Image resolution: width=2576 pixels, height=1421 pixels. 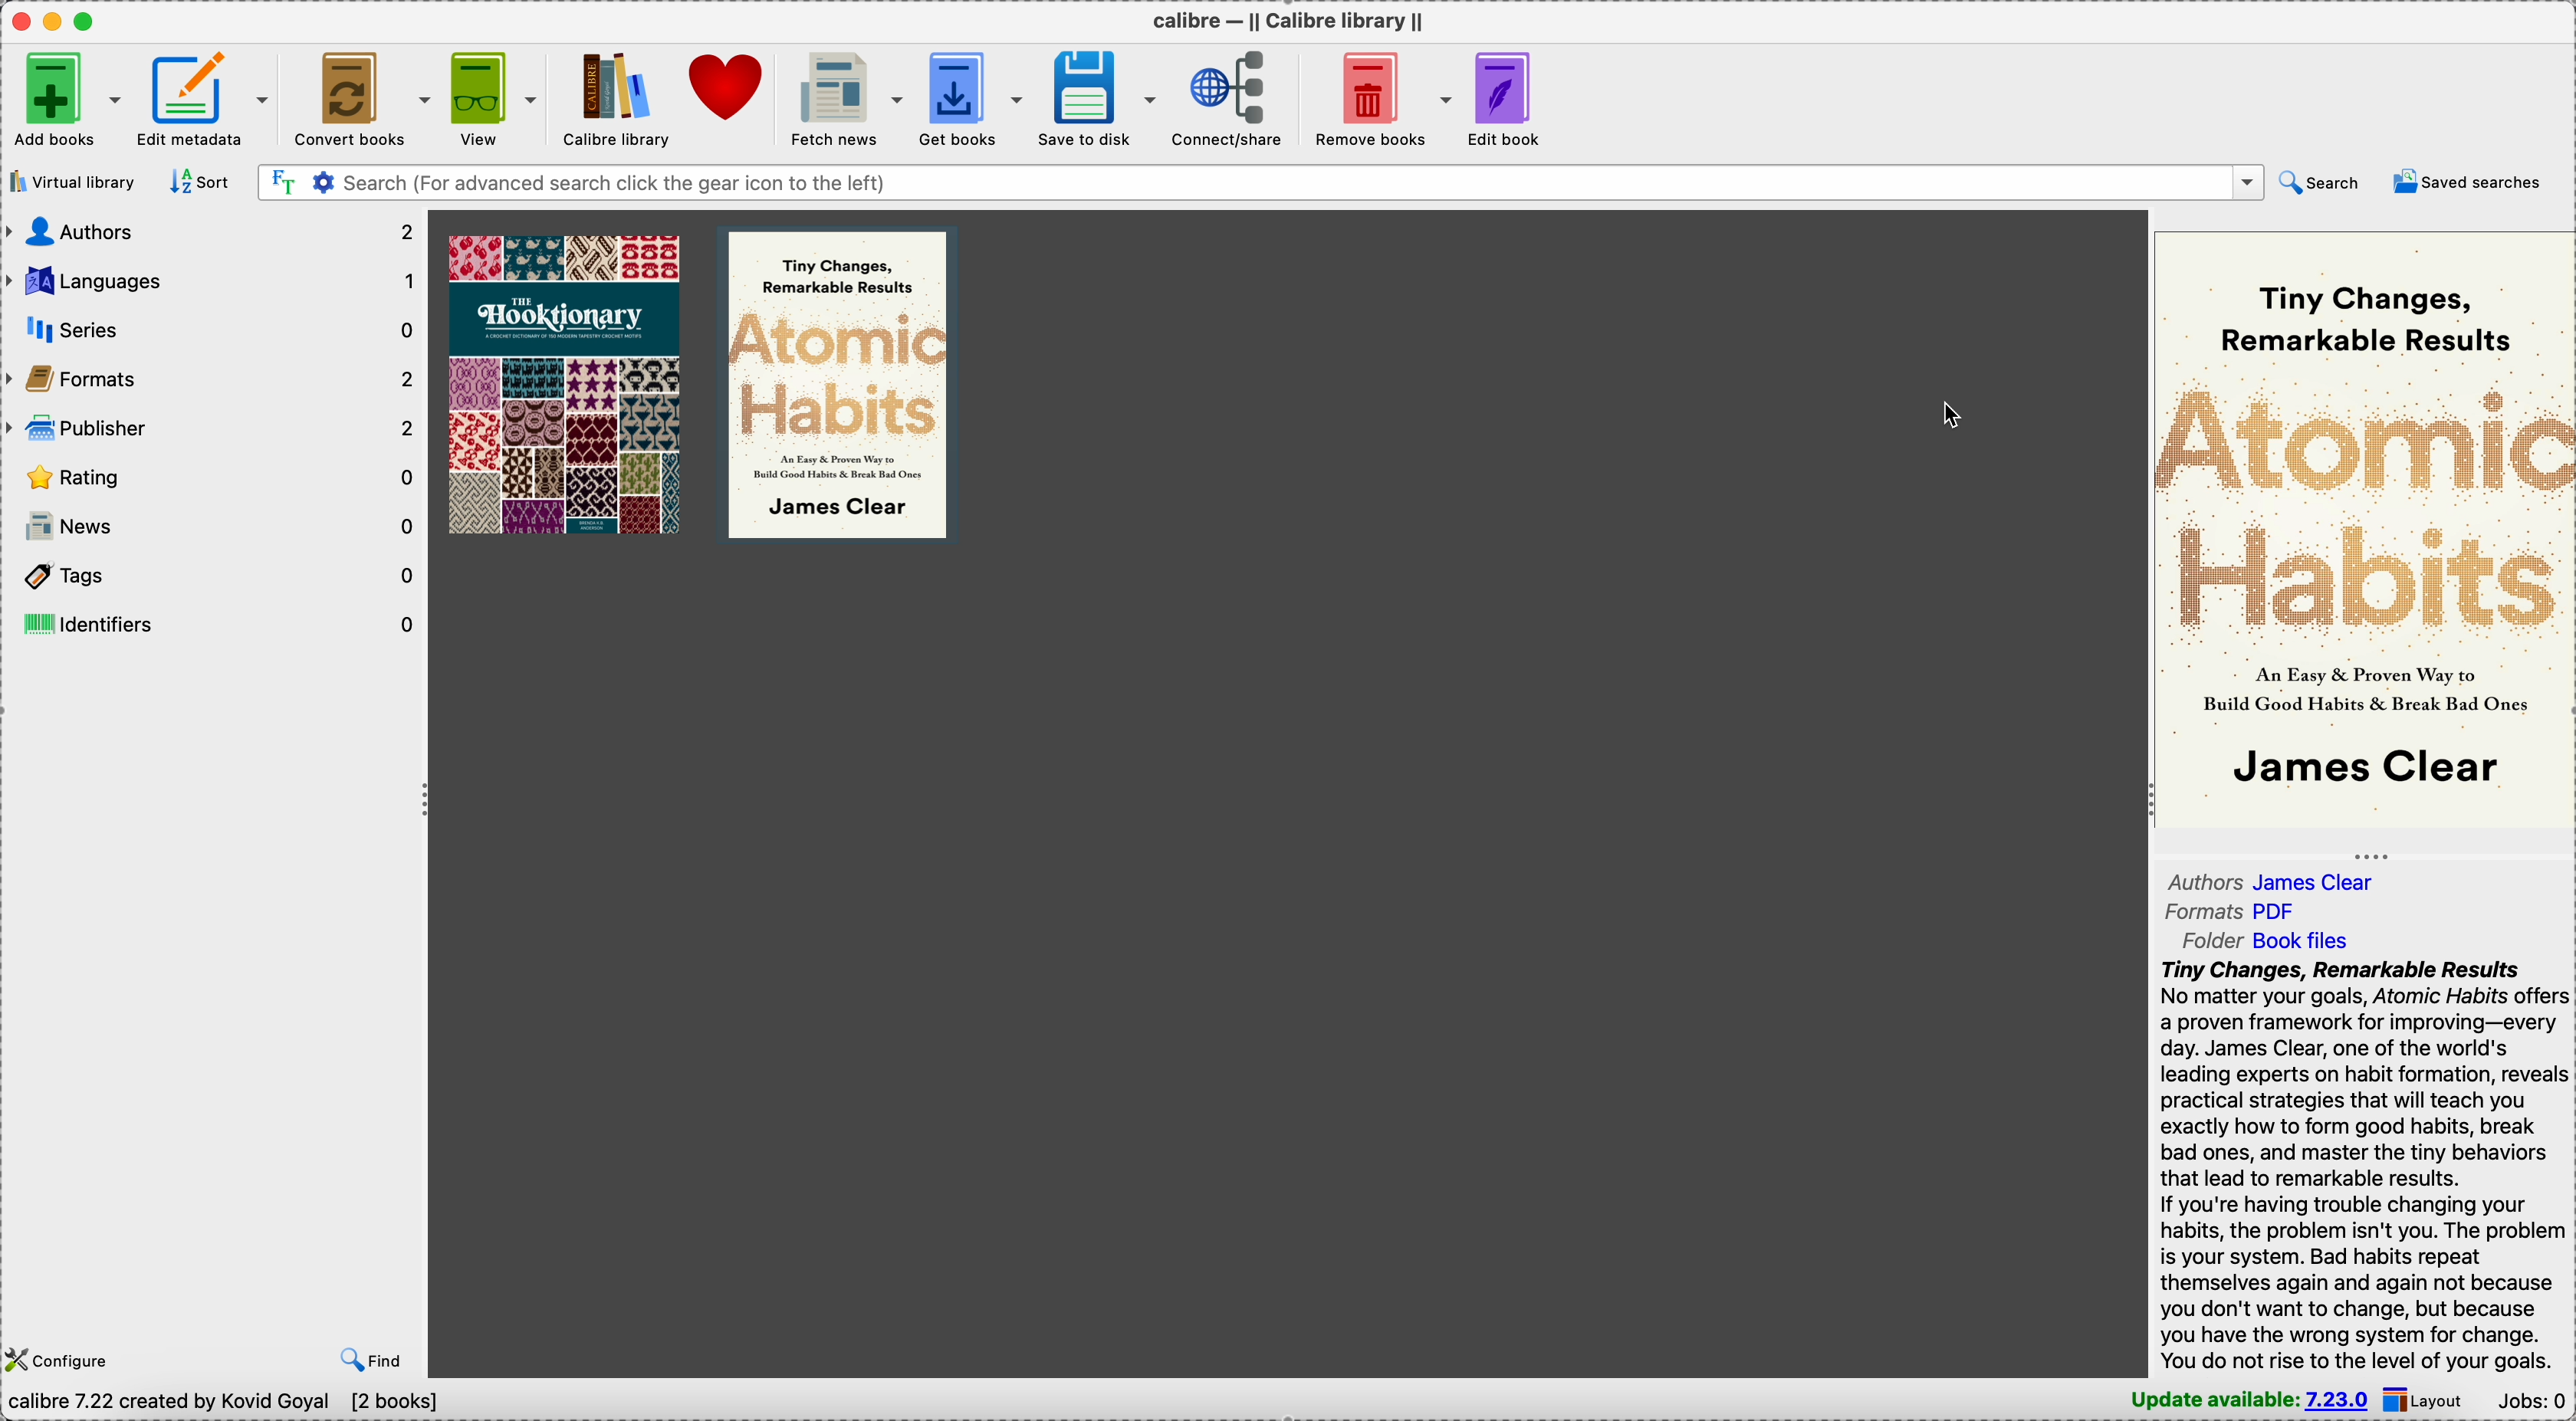 I want to click on edit book, so click(x=1510, y=97).